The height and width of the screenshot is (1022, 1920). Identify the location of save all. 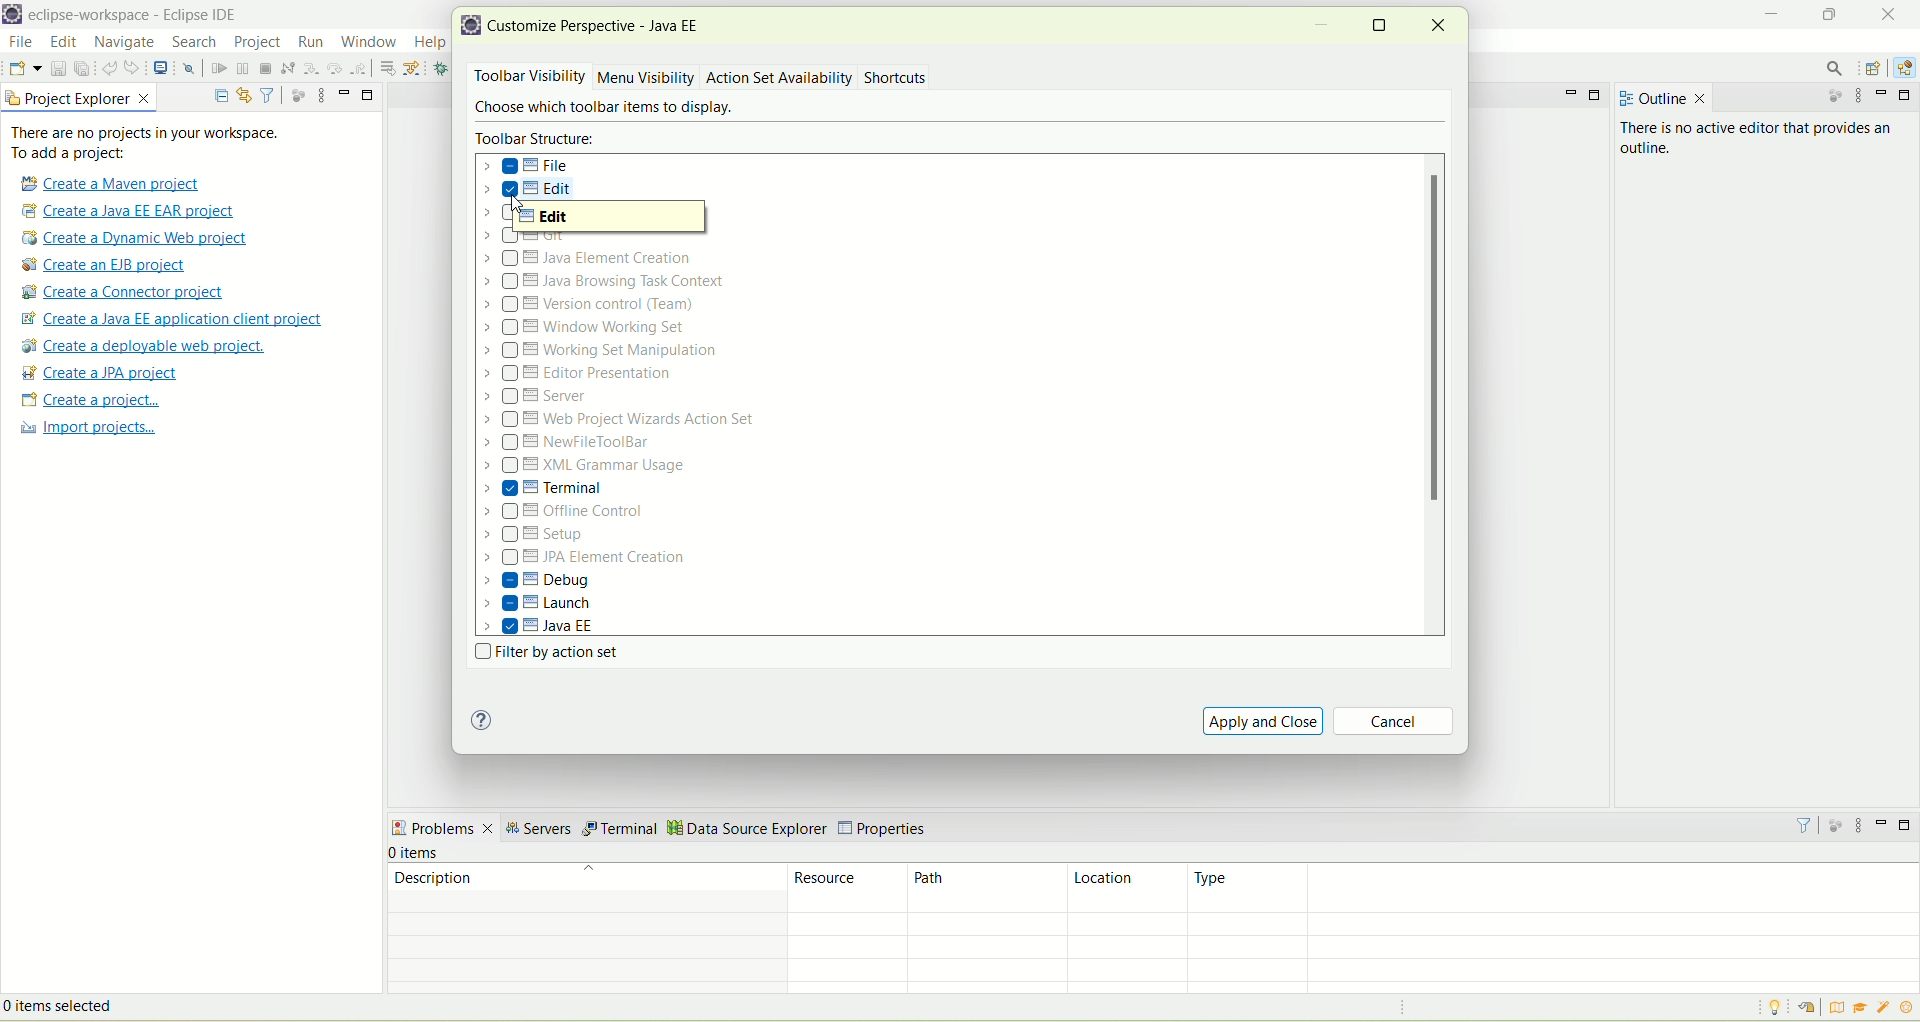
(82, 69).